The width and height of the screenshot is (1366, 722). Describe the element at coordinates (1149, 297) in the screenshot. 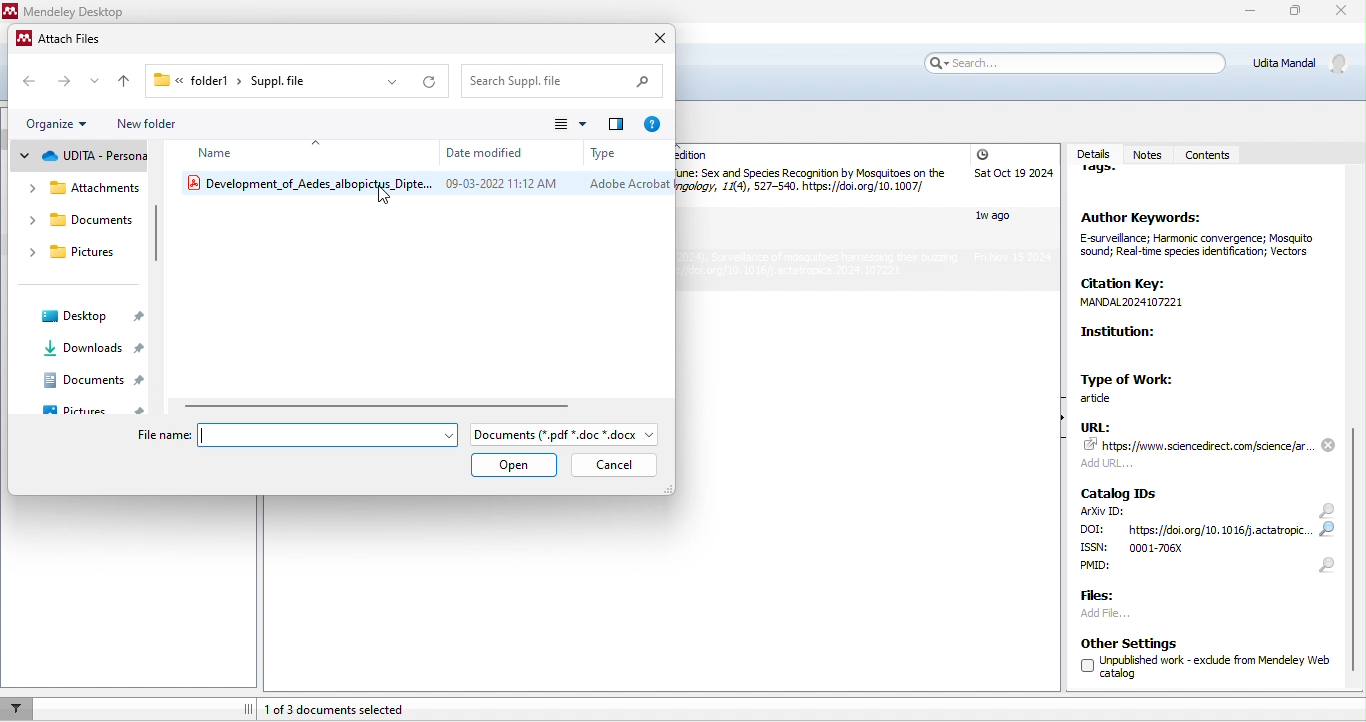

I see `CRN —yp
MANDAL 2024107221` at that location.